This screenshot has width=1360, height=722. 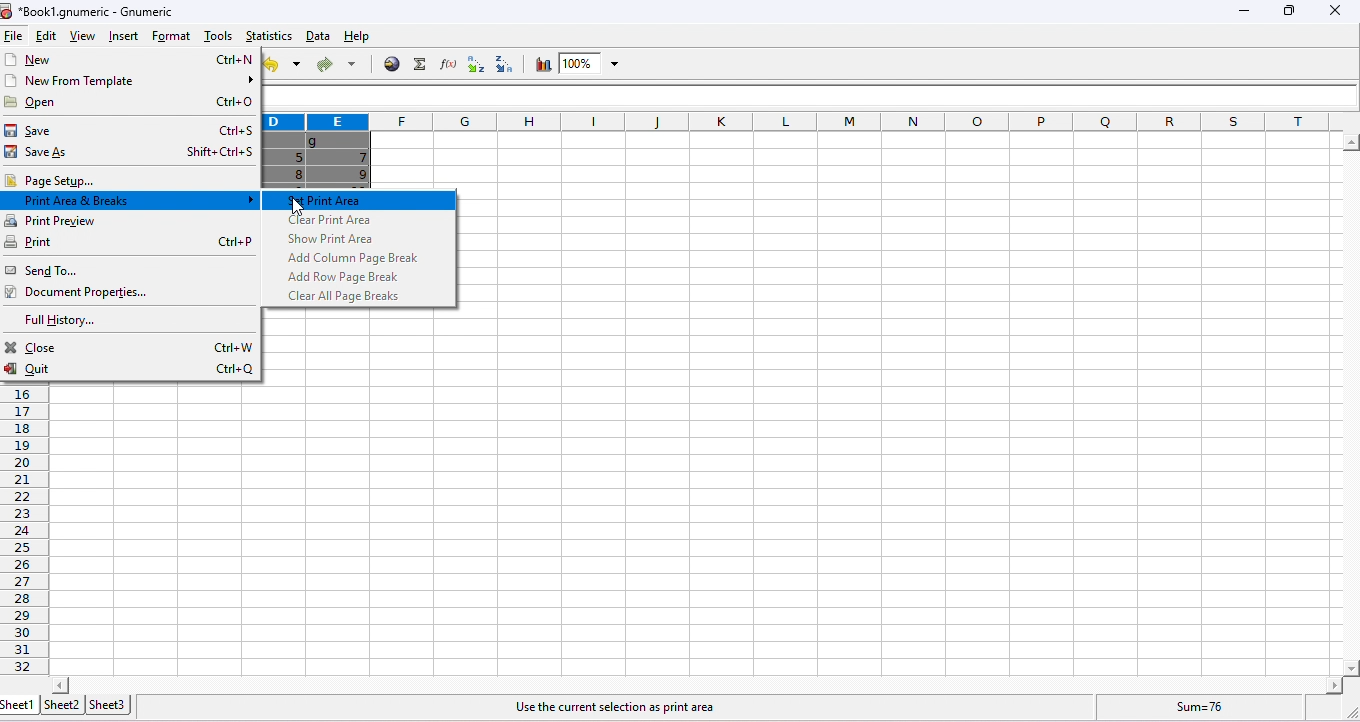 I want to click on clear page breaks, so click(x=349, y=296).